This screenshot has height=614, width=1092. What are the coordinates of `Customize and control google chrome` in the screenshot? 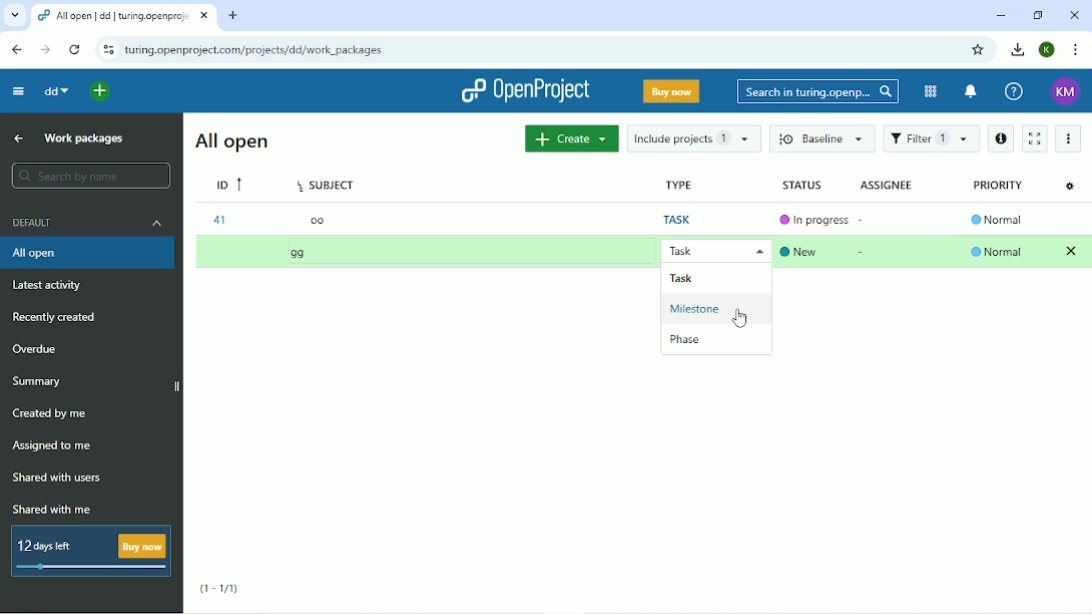 It's located at (1074, 50).